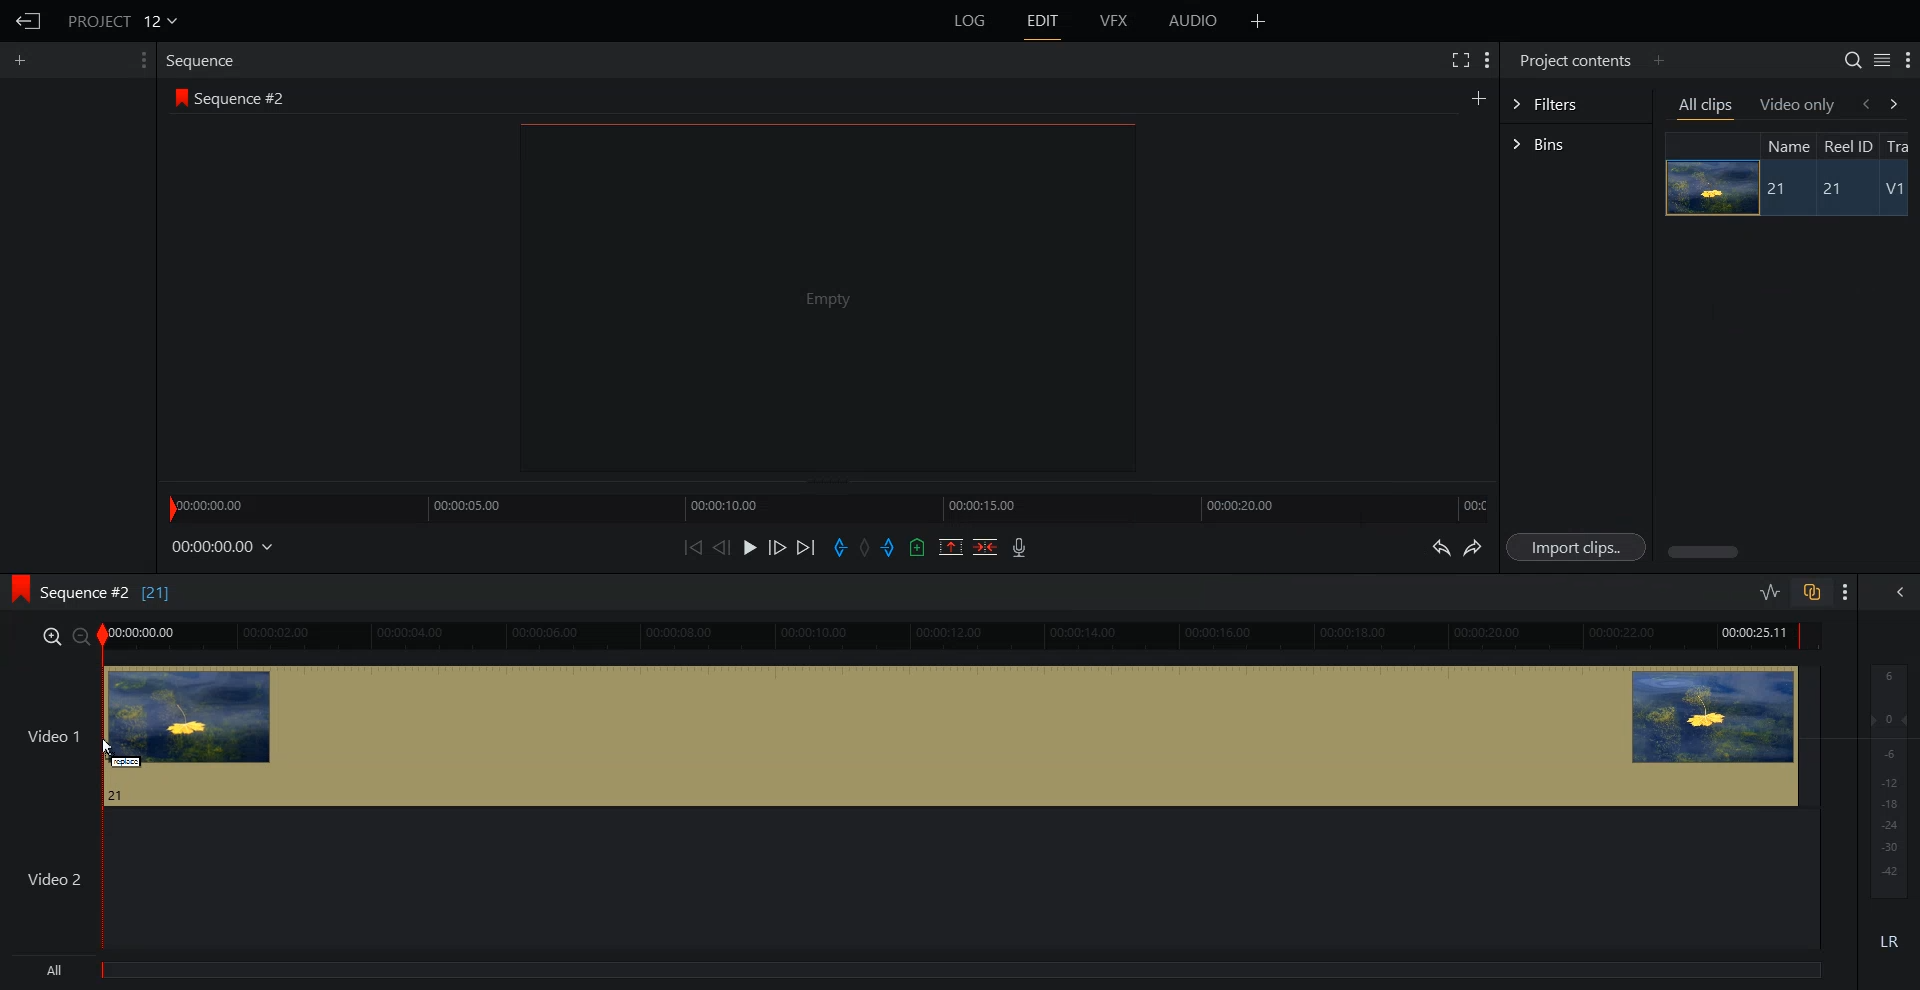  I want to click on logo, so click(17, 591).